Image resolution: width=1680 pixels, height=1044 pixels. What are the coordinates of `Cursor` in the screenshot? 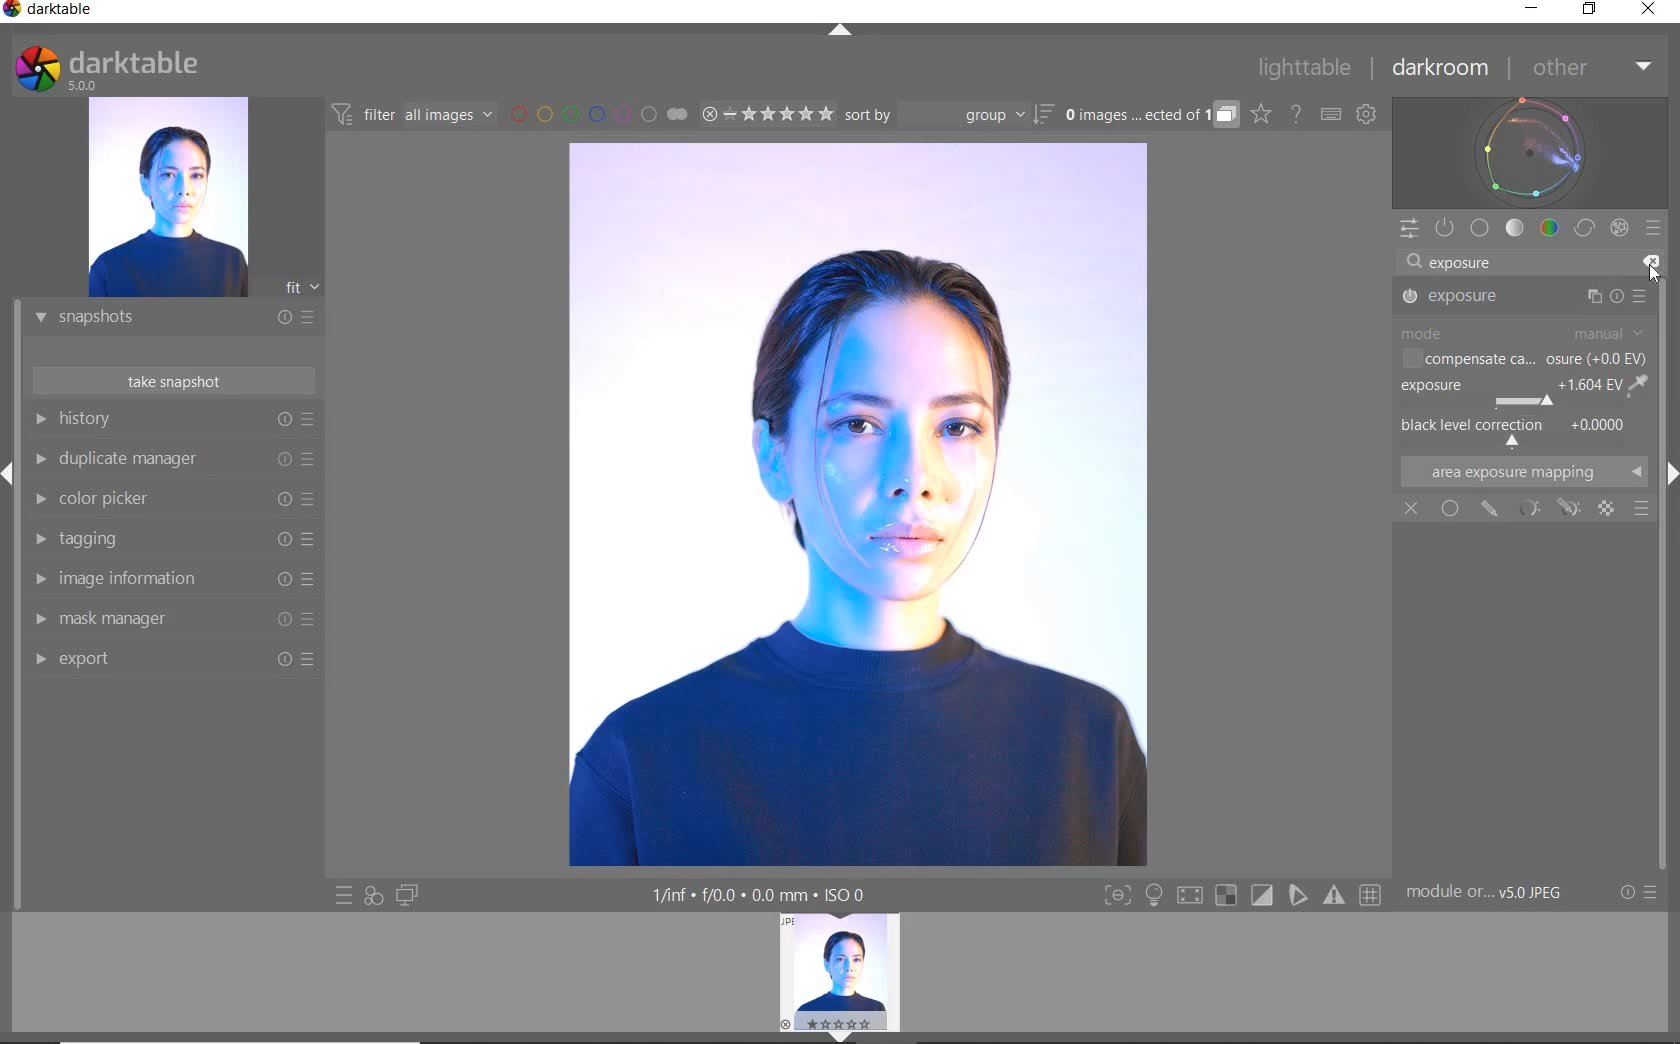 It's located at (1653, 273).